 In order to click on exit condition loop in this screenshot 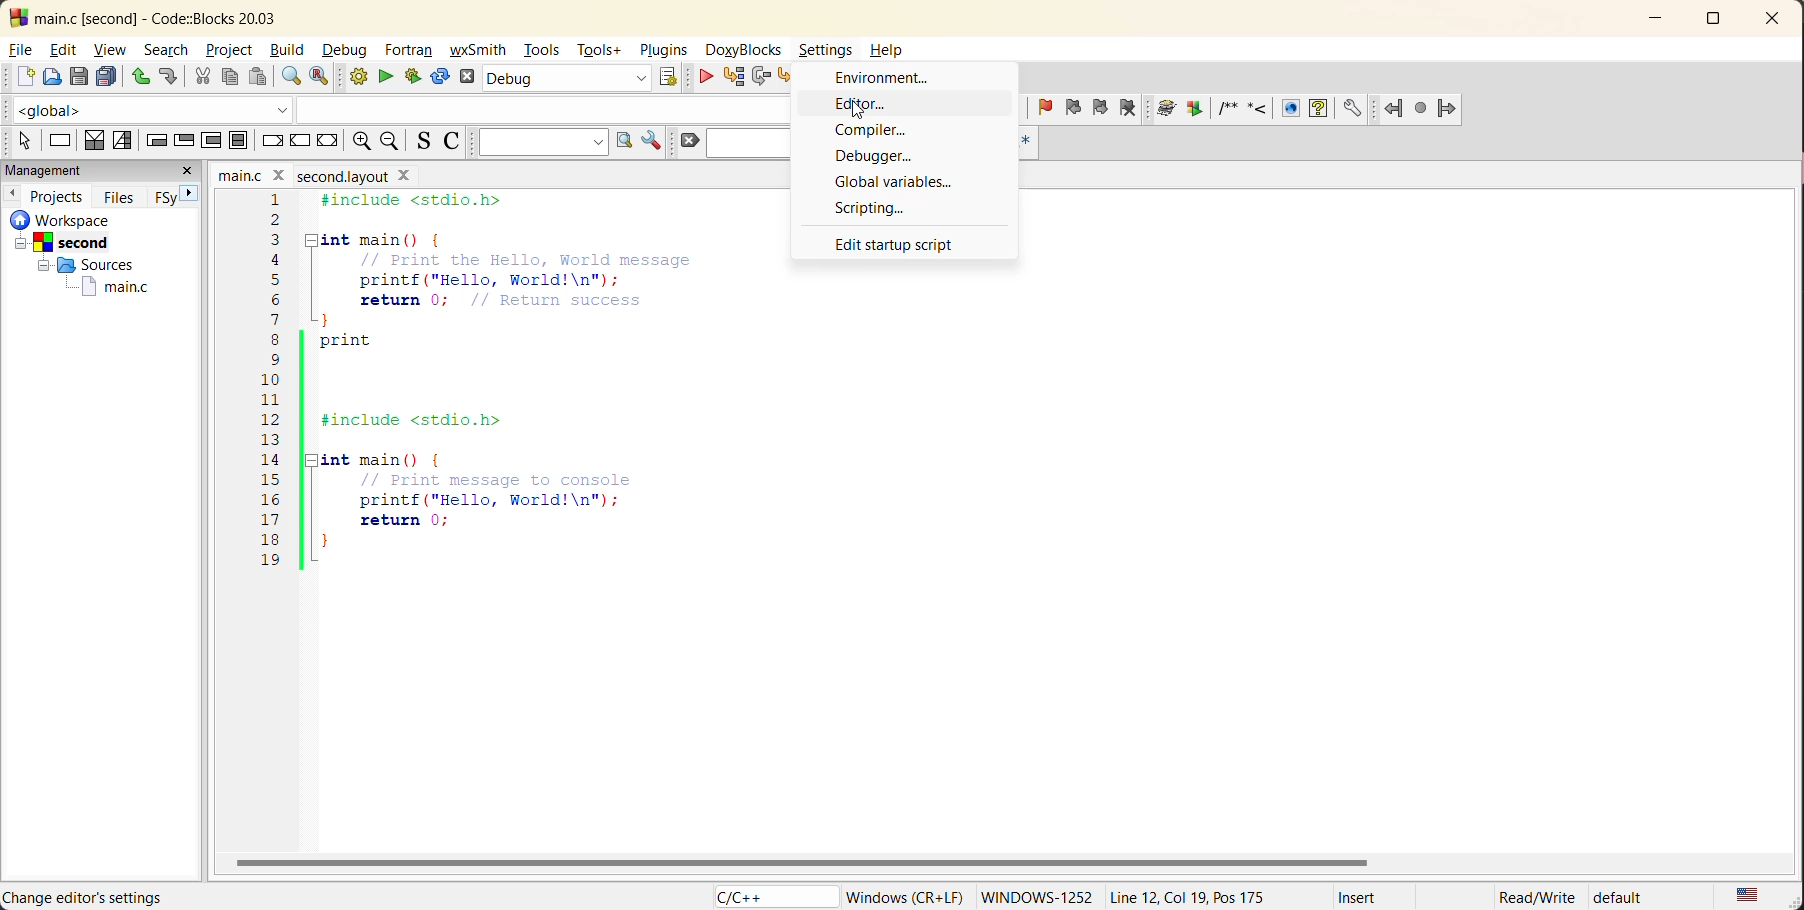, I will do `click(183, 139)`.